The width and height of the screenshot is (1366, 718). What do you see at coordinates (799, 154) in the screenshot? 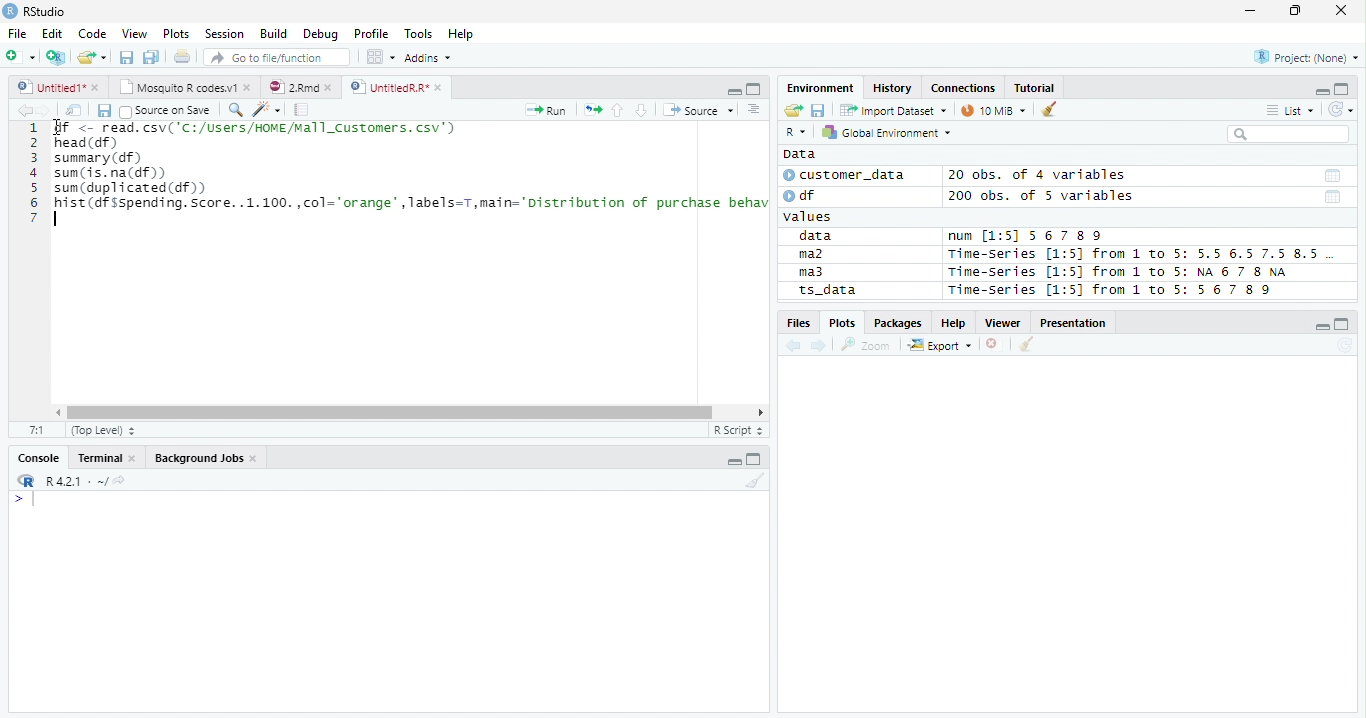
I see `Data` at bounding box center [799, 154].